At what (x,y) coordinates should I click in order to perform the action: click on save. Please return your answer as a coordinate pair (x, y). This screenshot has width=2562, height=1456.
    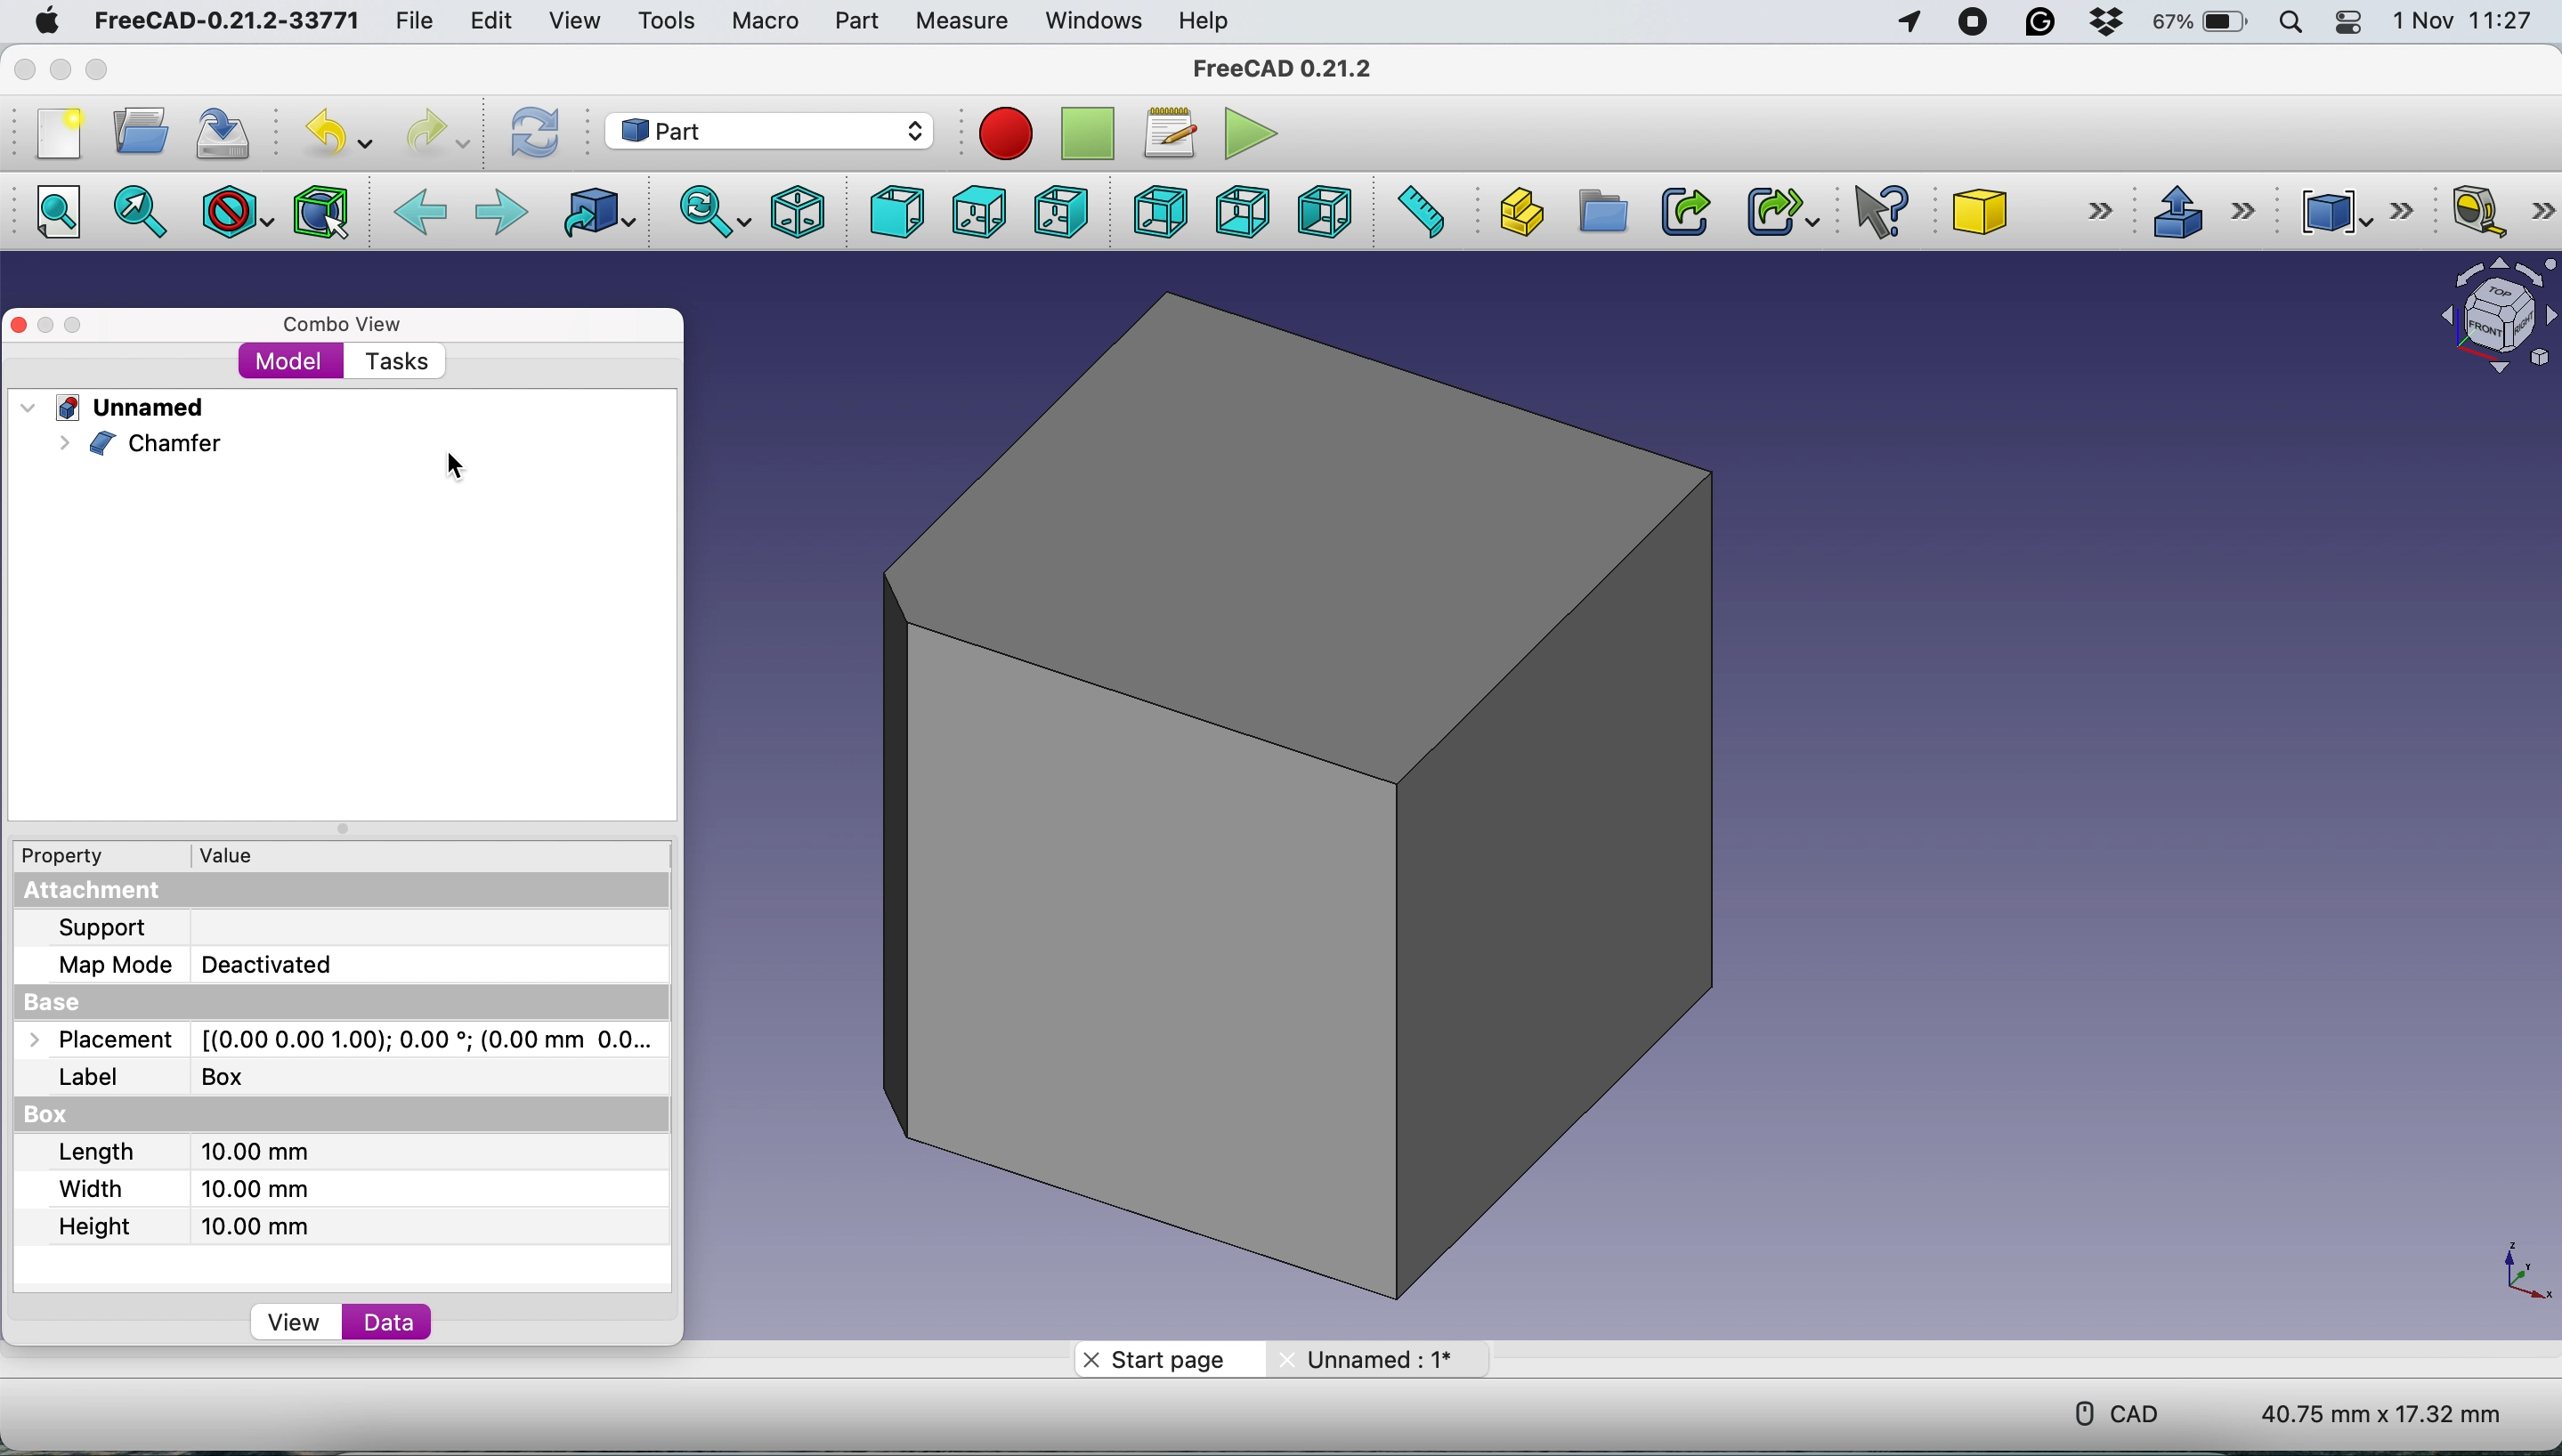
    Looking at the image, I should click on (234, 138).